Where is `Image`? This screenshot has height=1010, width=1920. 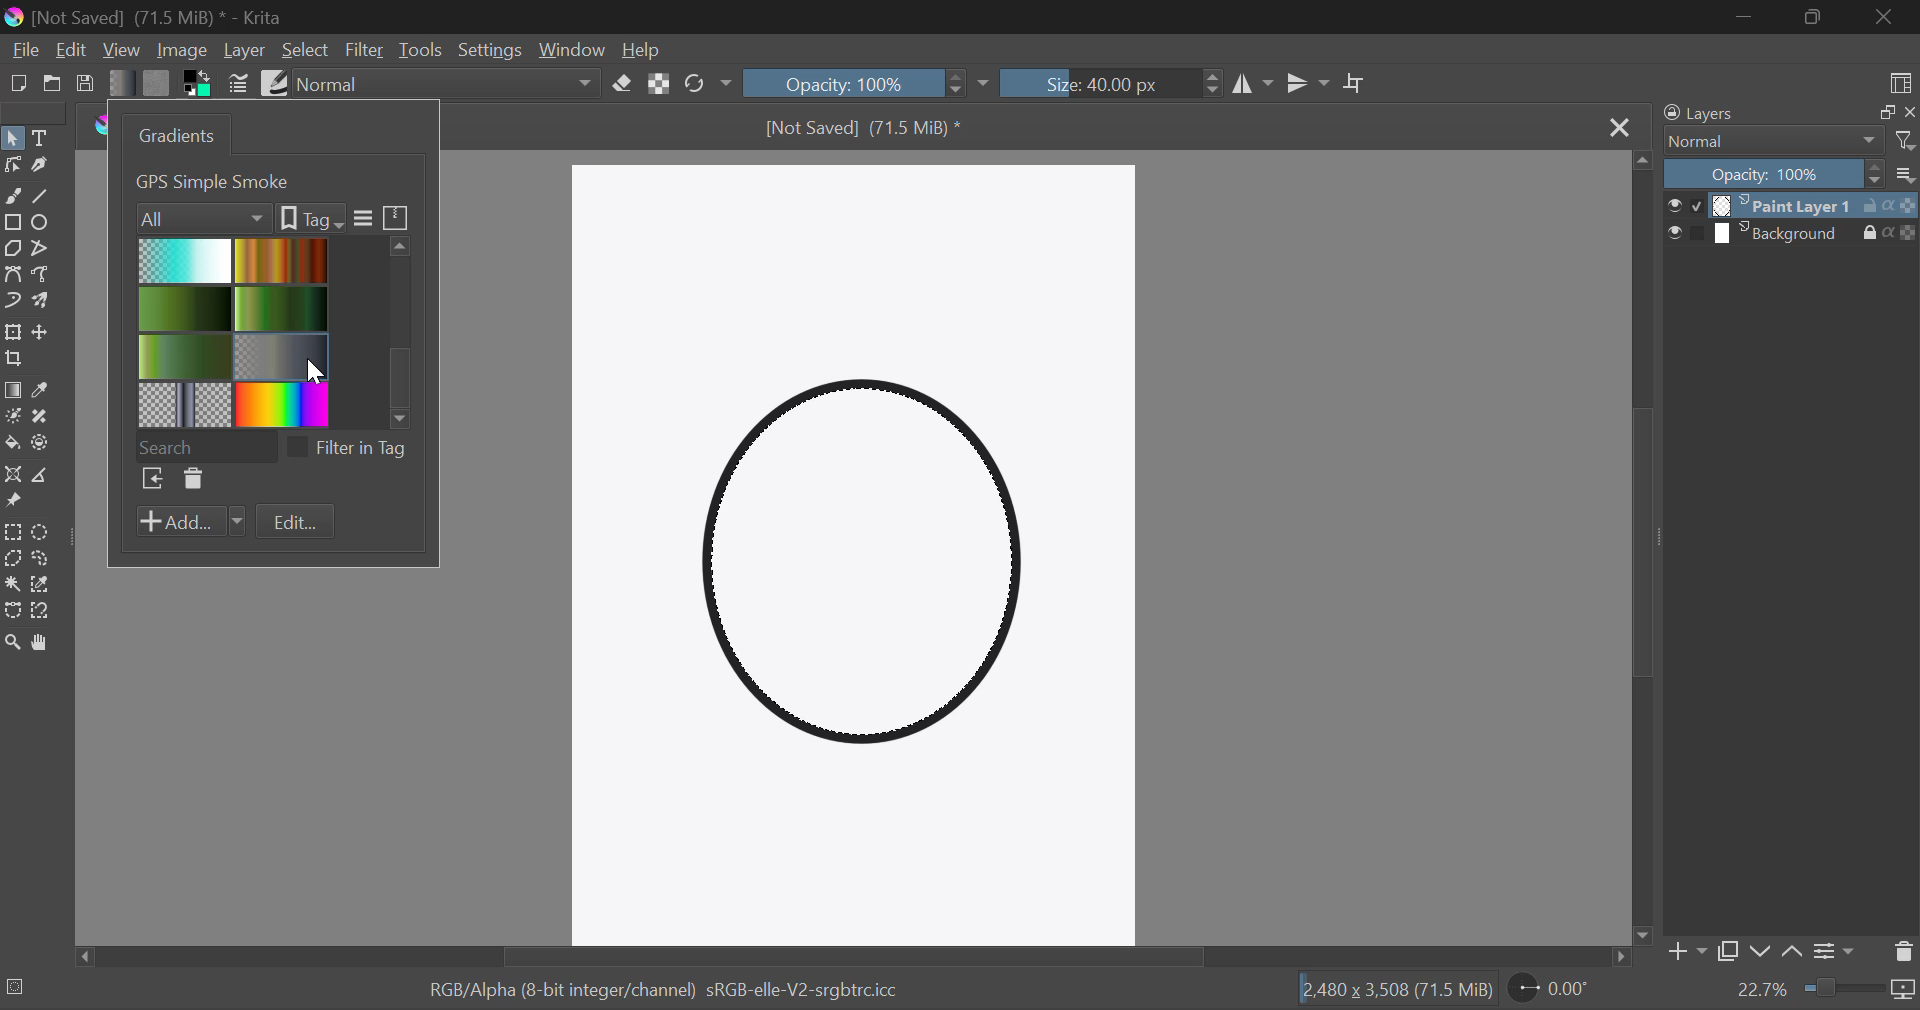
Image is located at coordinates (184, 52).